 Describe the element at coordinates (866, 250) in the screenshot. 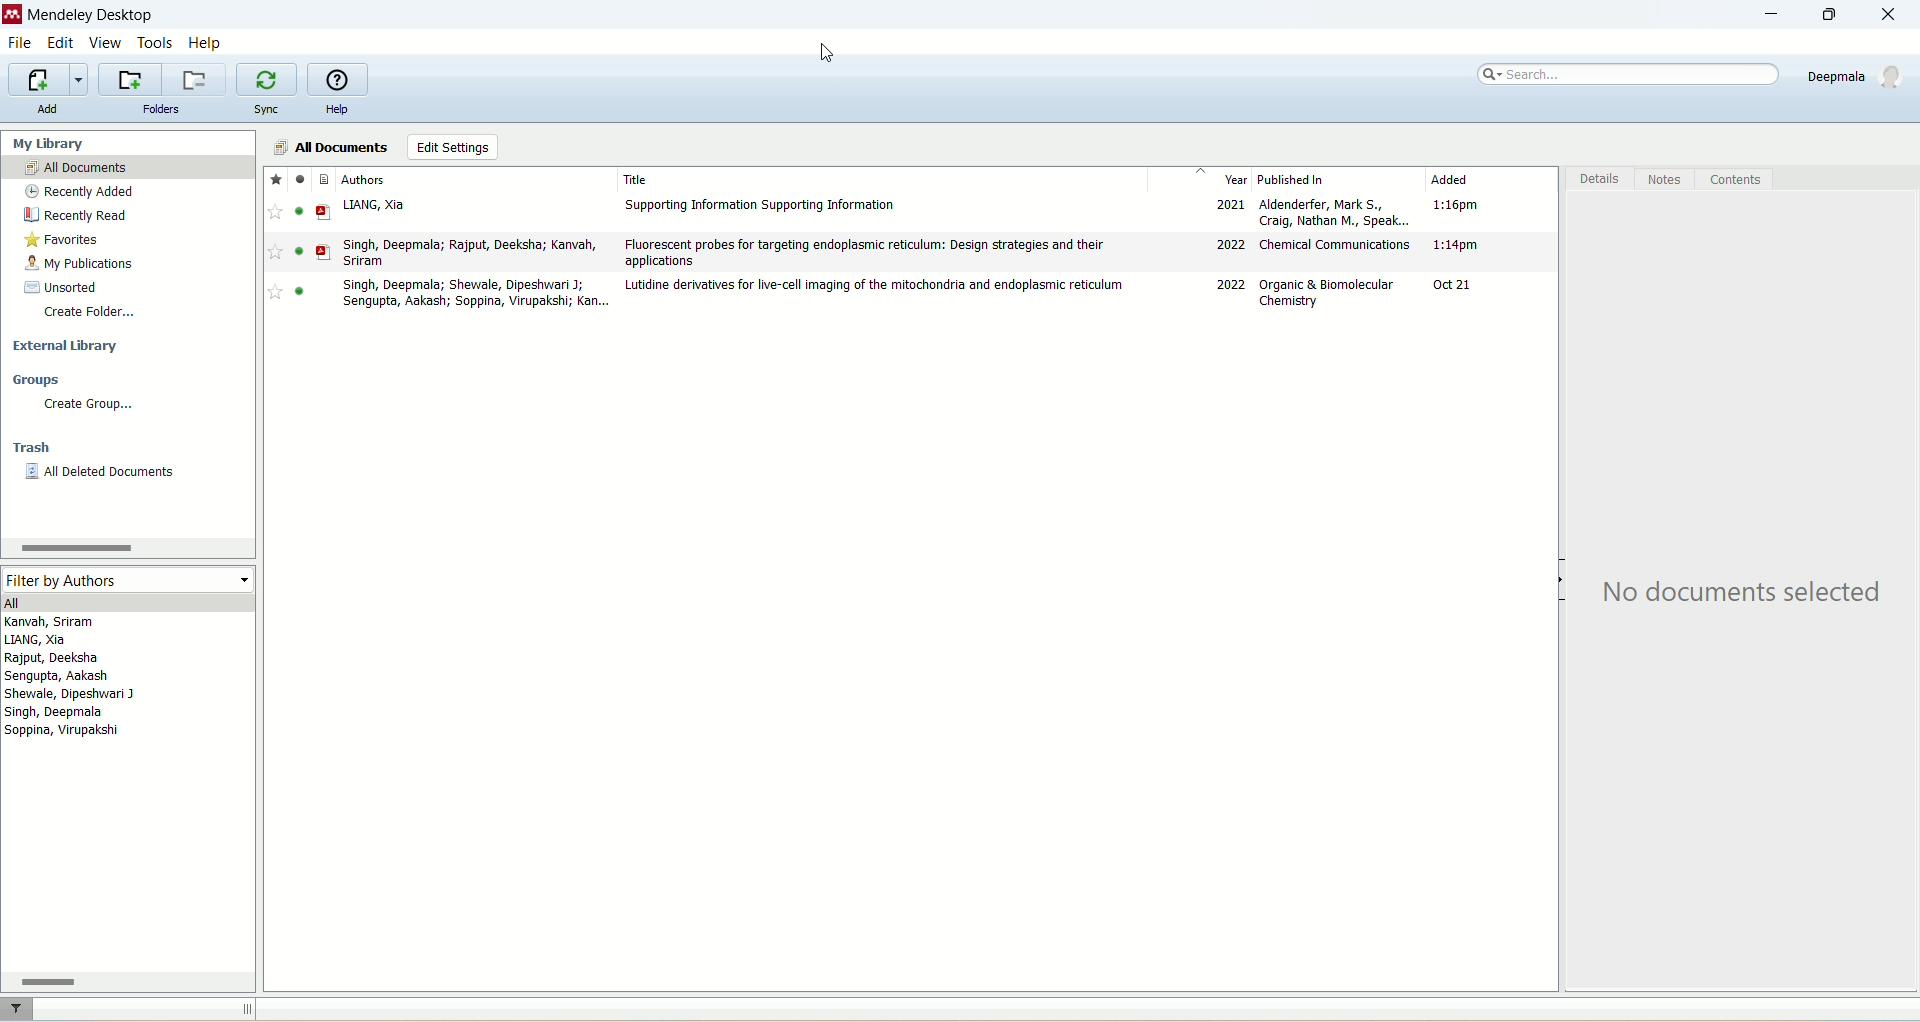

I see `Flourescent probes for targeting endoplasmic reticulum; Desing strategies and their applications` at that location.